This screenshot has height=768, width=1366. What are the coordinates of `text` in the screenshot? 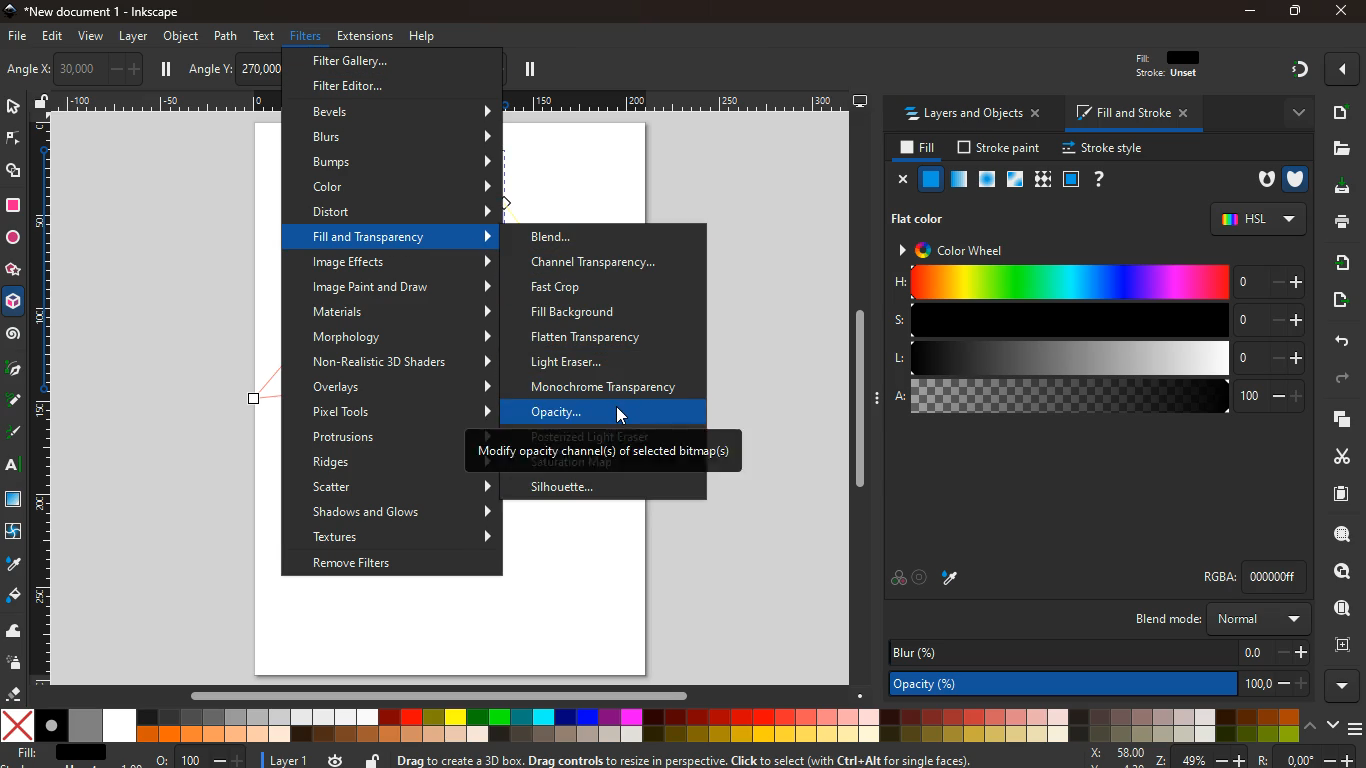 It's located at (10, 466).